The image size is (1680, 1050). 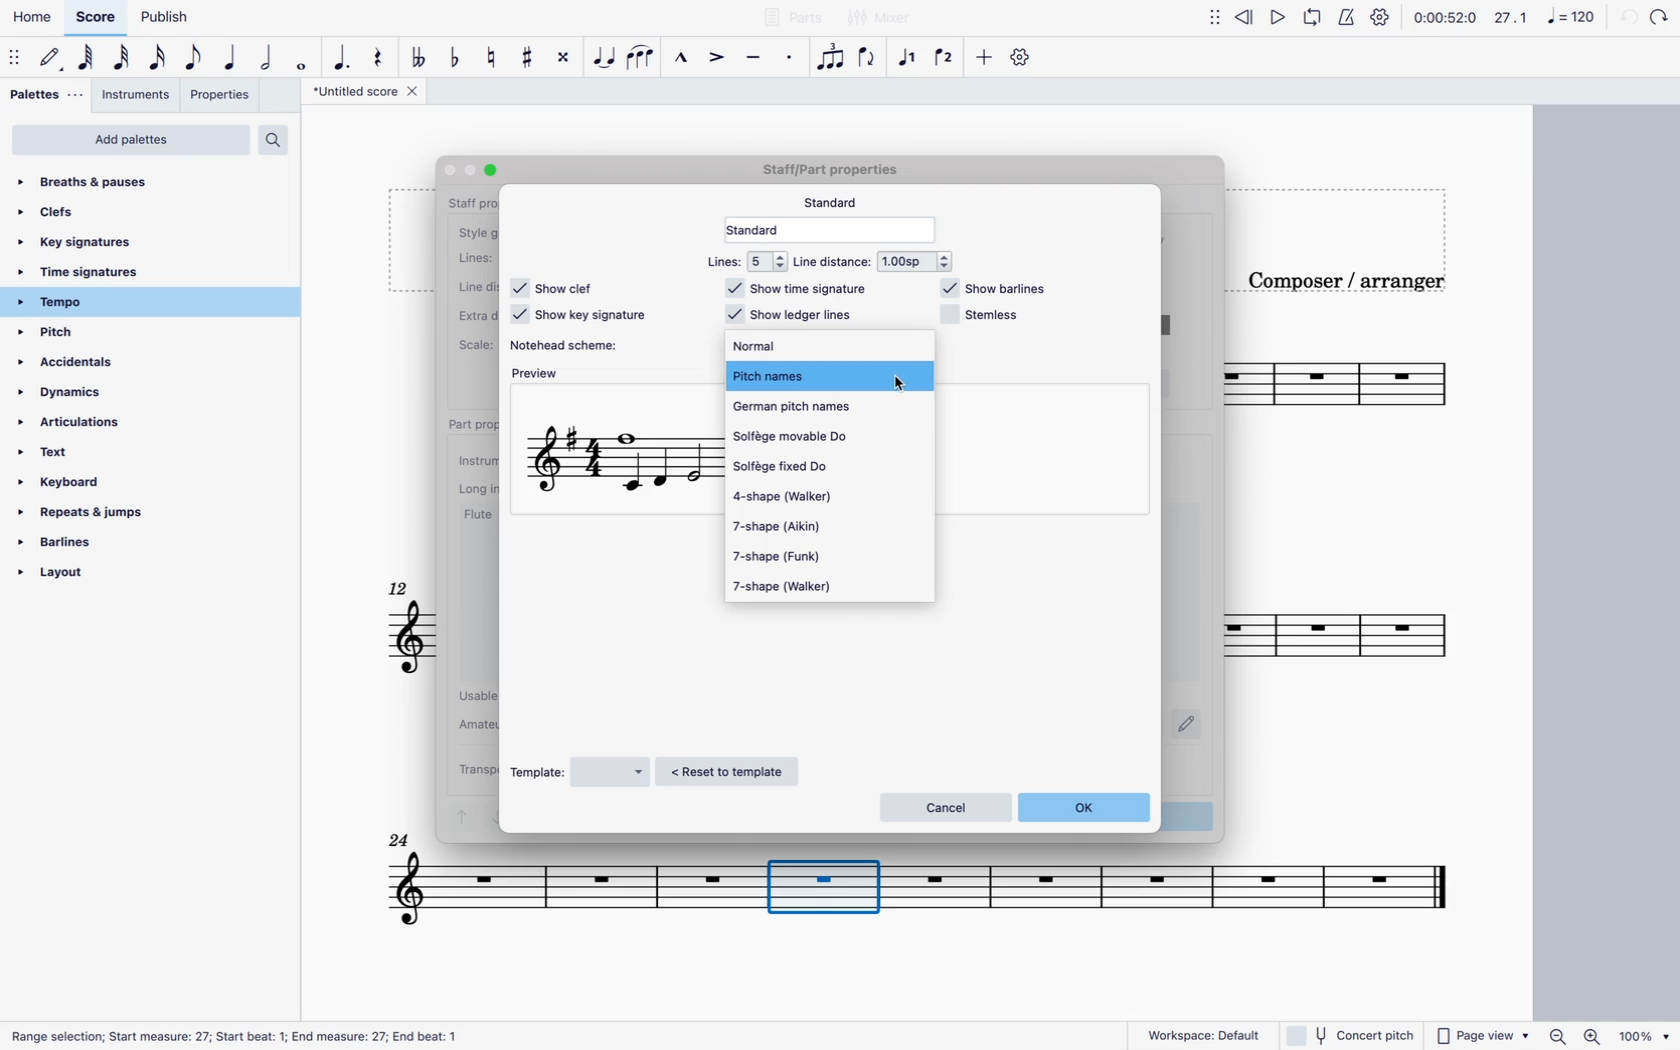 What do you see at coordinates (902, 382) in the screenshot?
I see `cursor on pitch names` at bounding box center [902, 382].